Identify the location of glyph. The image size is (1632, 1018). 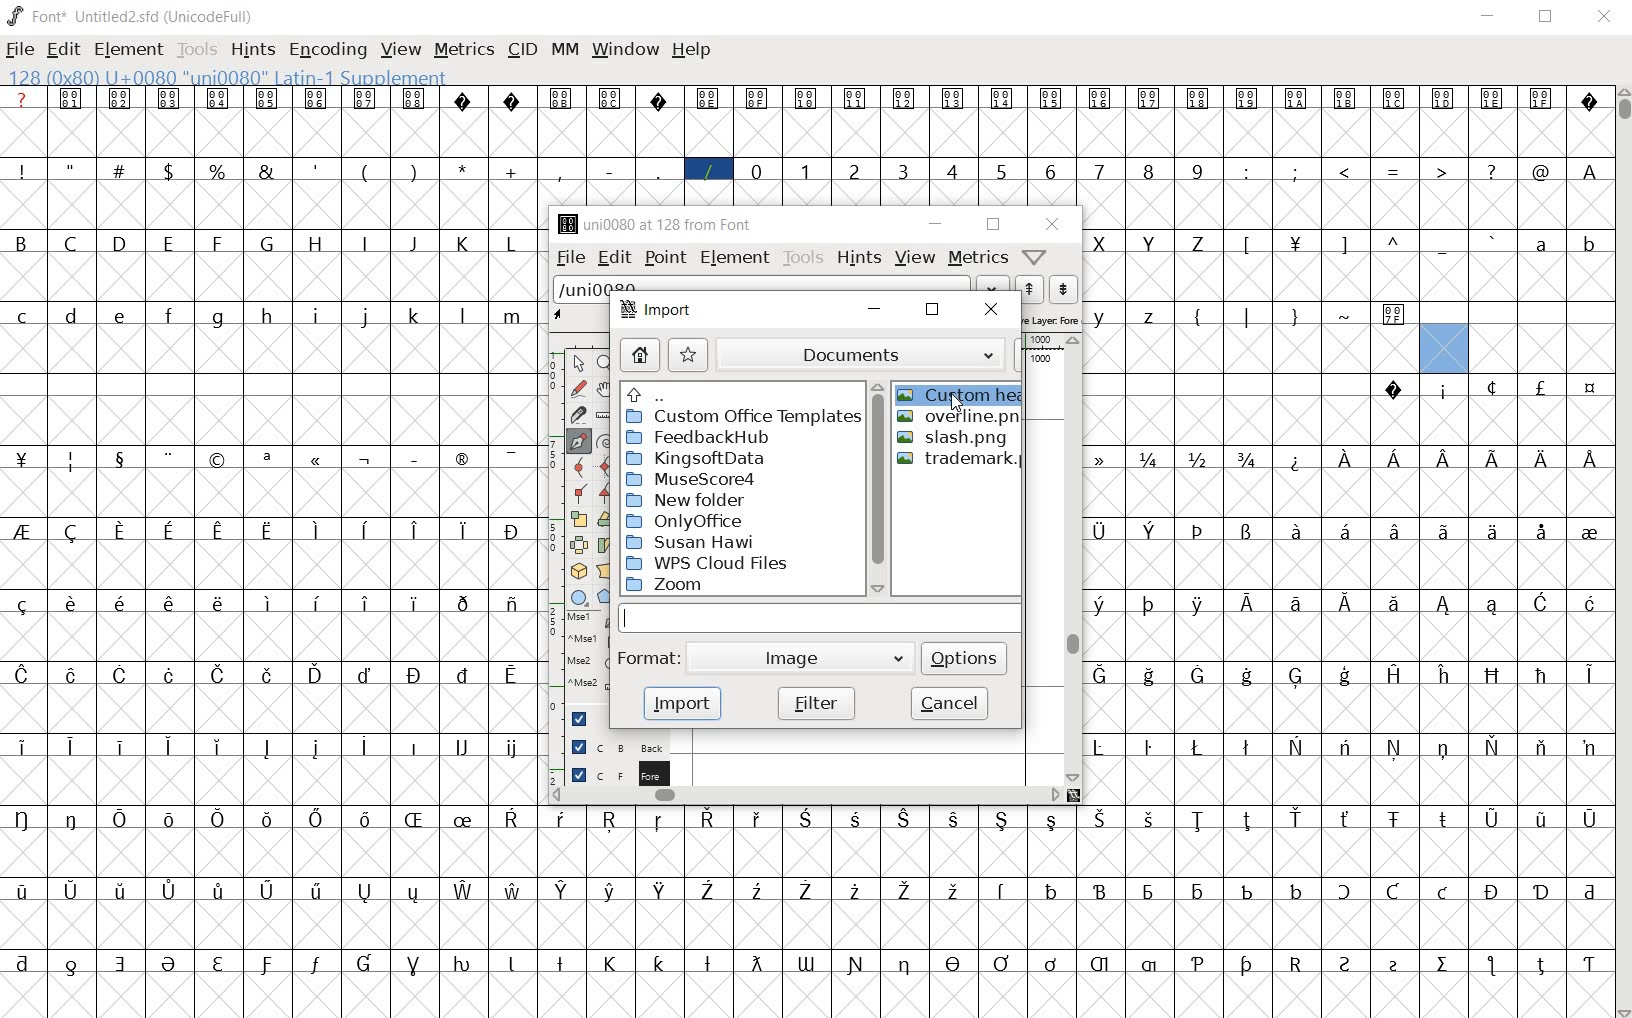
(1589, 820).